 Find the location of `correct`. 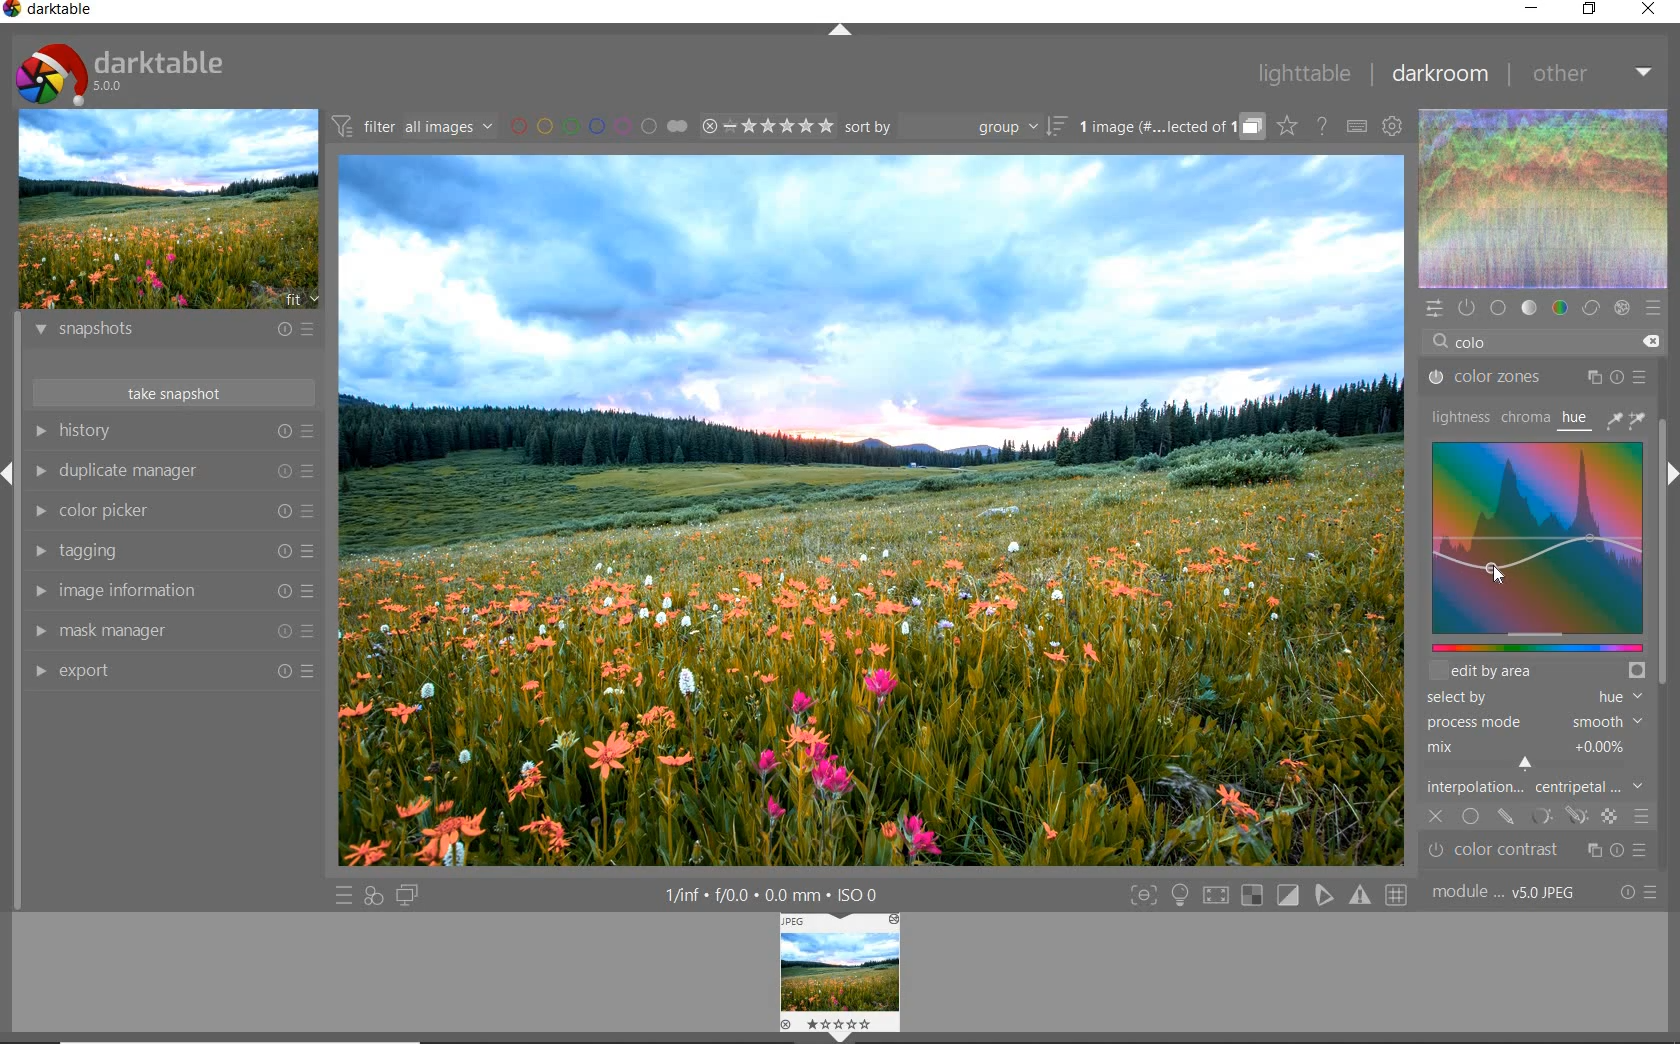

correct is located at coordinates (1590, 307).